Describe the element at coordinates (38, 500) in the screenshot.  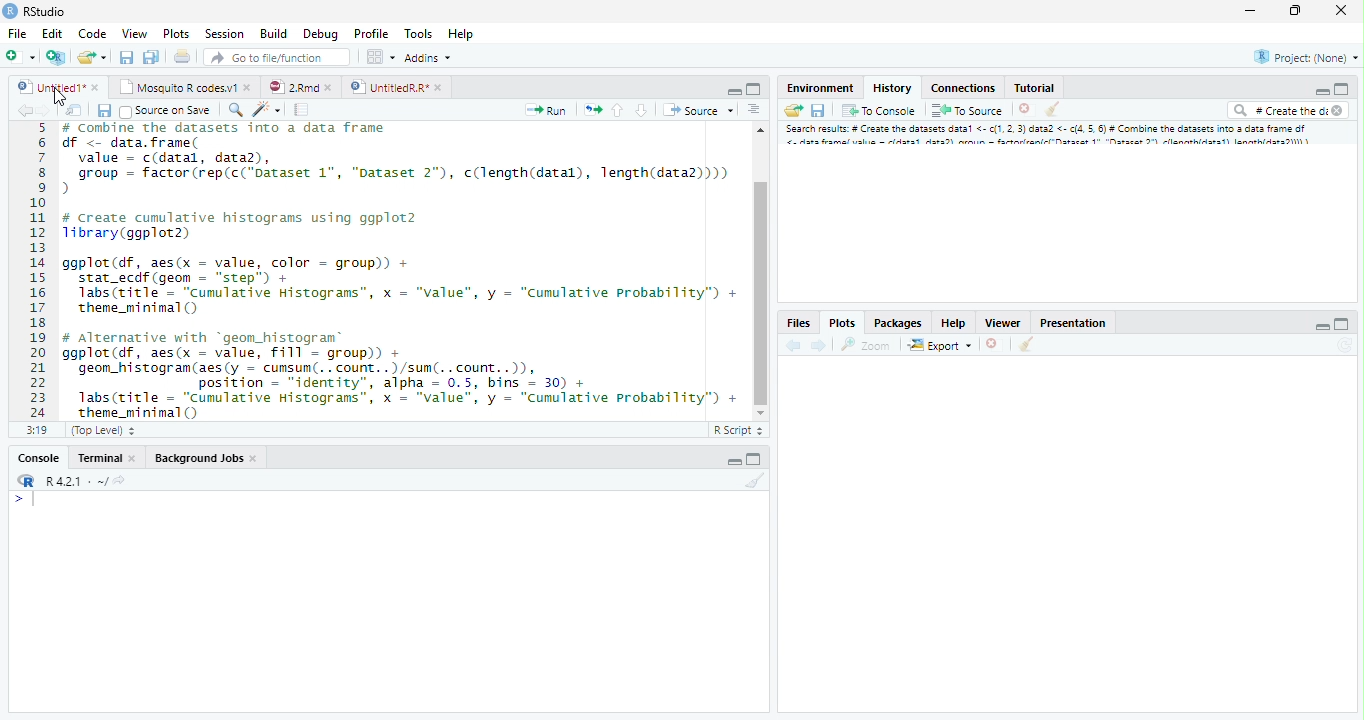
I see `Input cursor` at that location.